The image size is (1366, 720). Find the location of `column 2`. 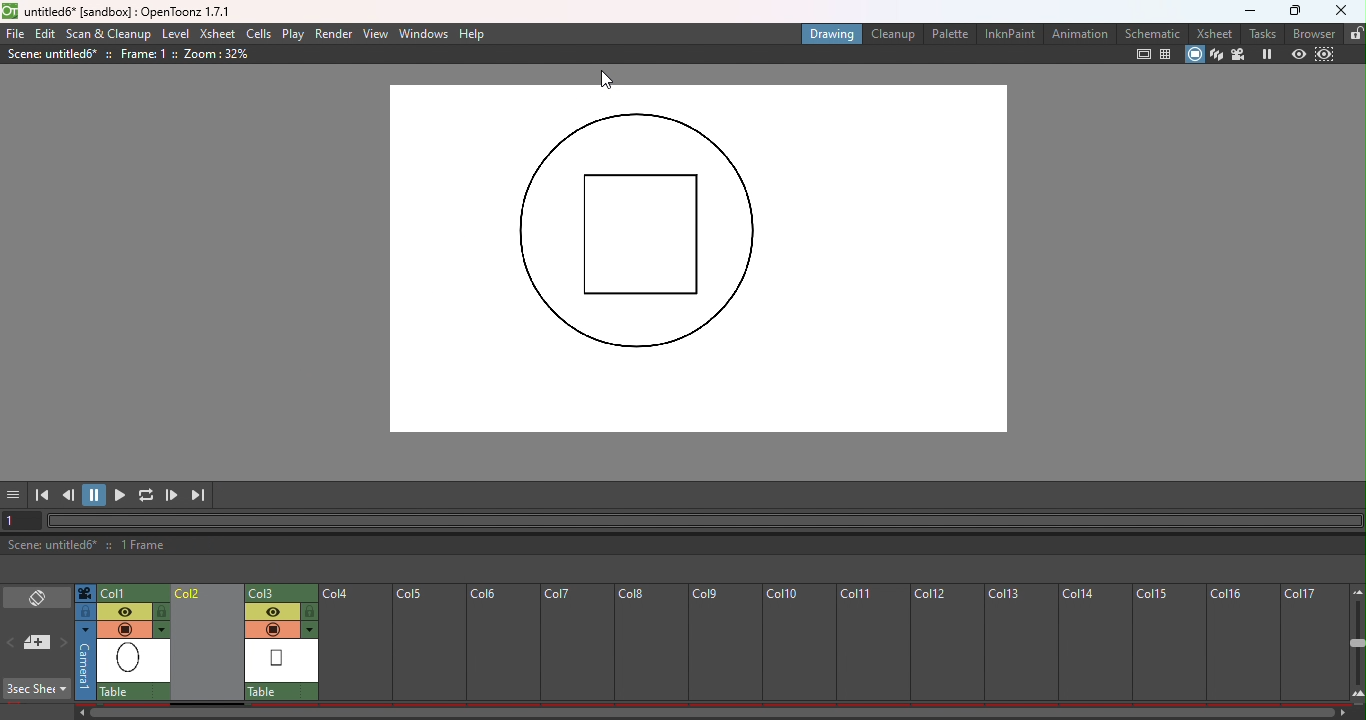

column 2 is located at coordinates (282, 592).